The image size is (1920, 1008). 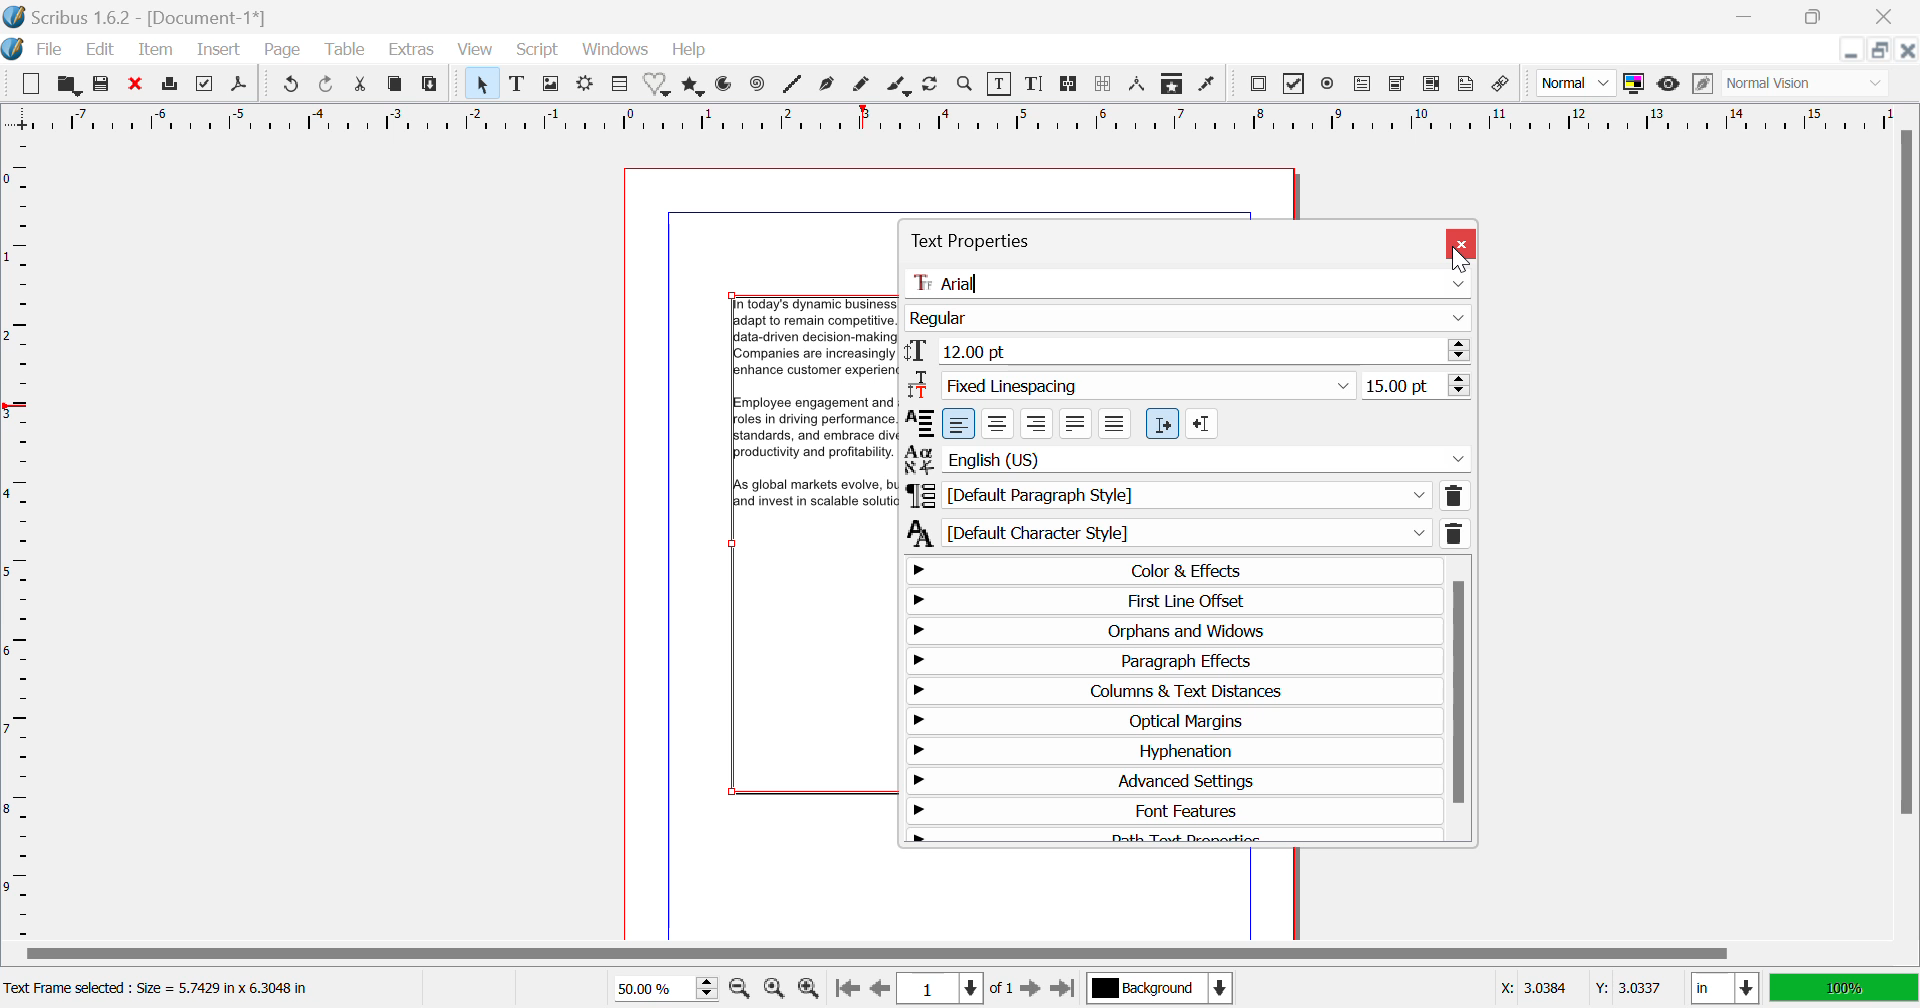 What do you see at coordinates (965, 86) in the screenshot?
I see `Zoom` at bounding box center [965, 86].